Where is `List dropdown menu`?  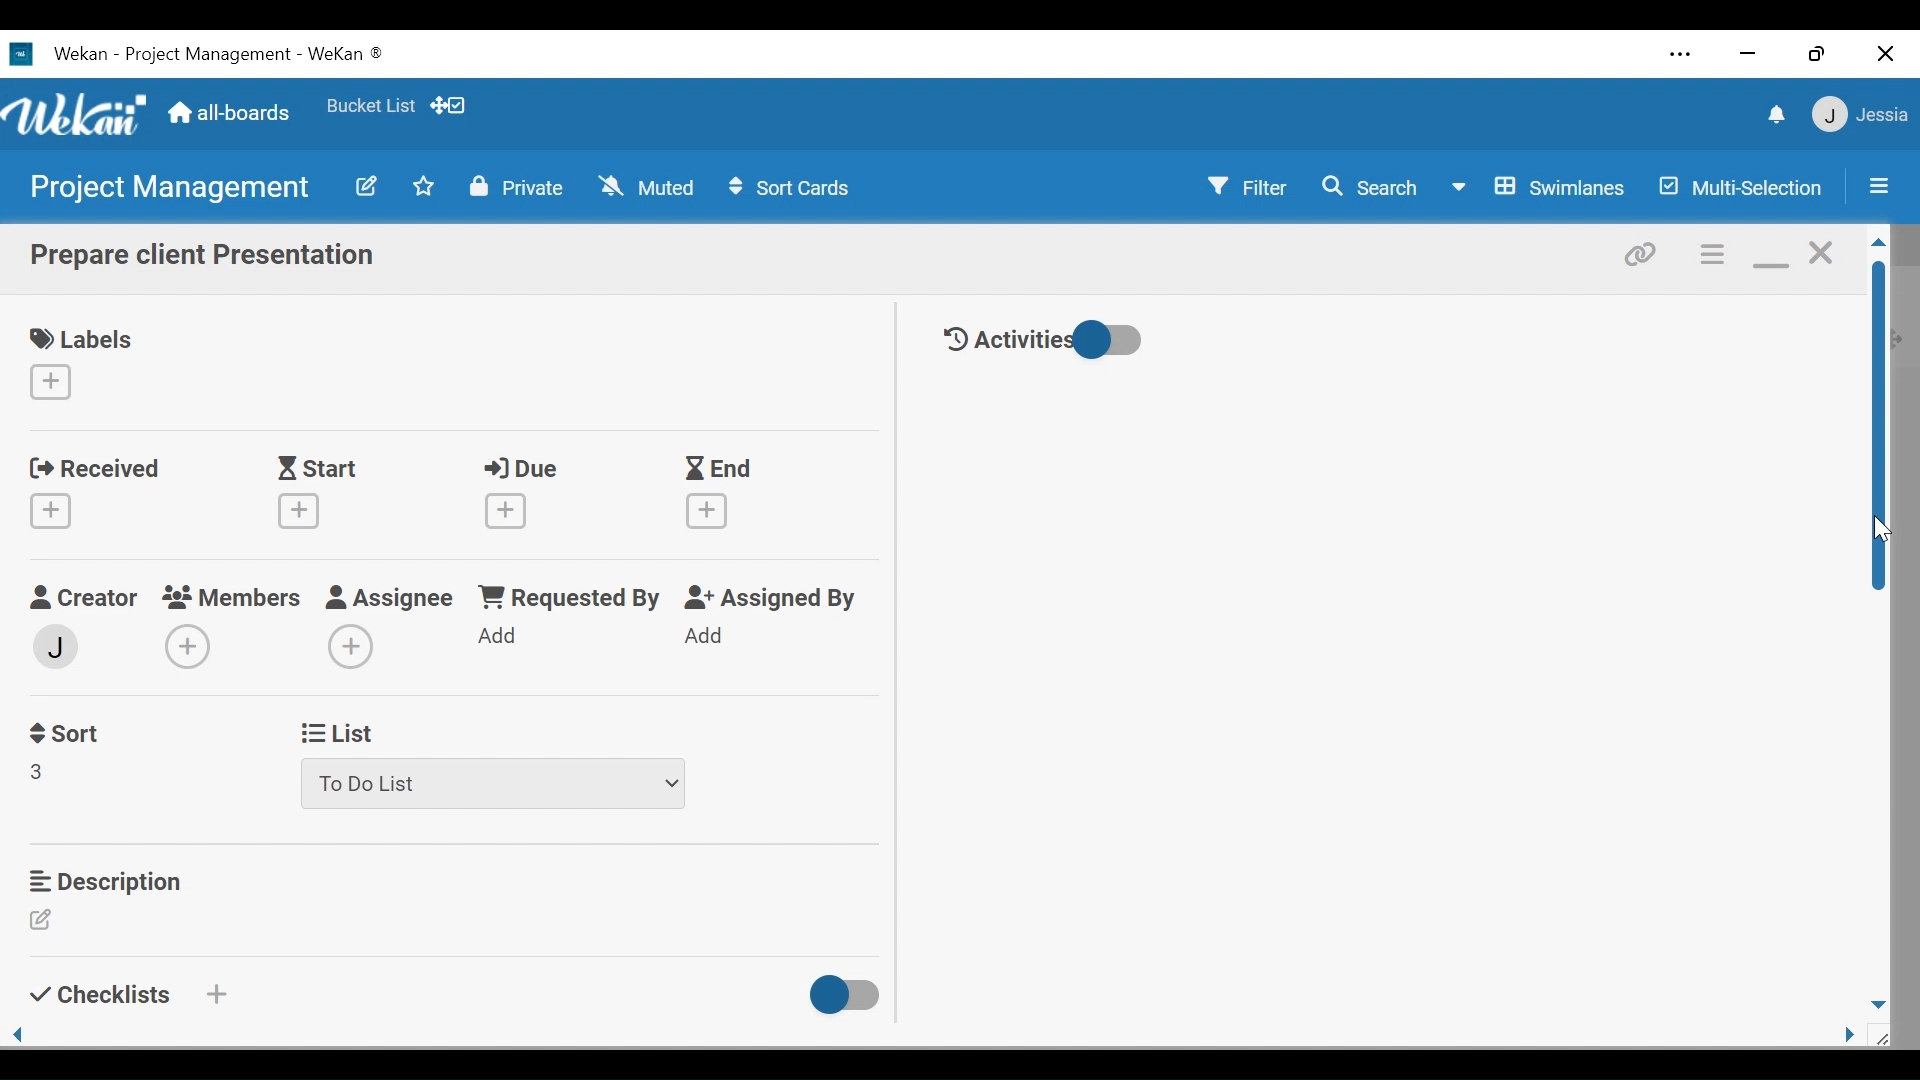
List dropdown menu is located at coordinates (494, 782).